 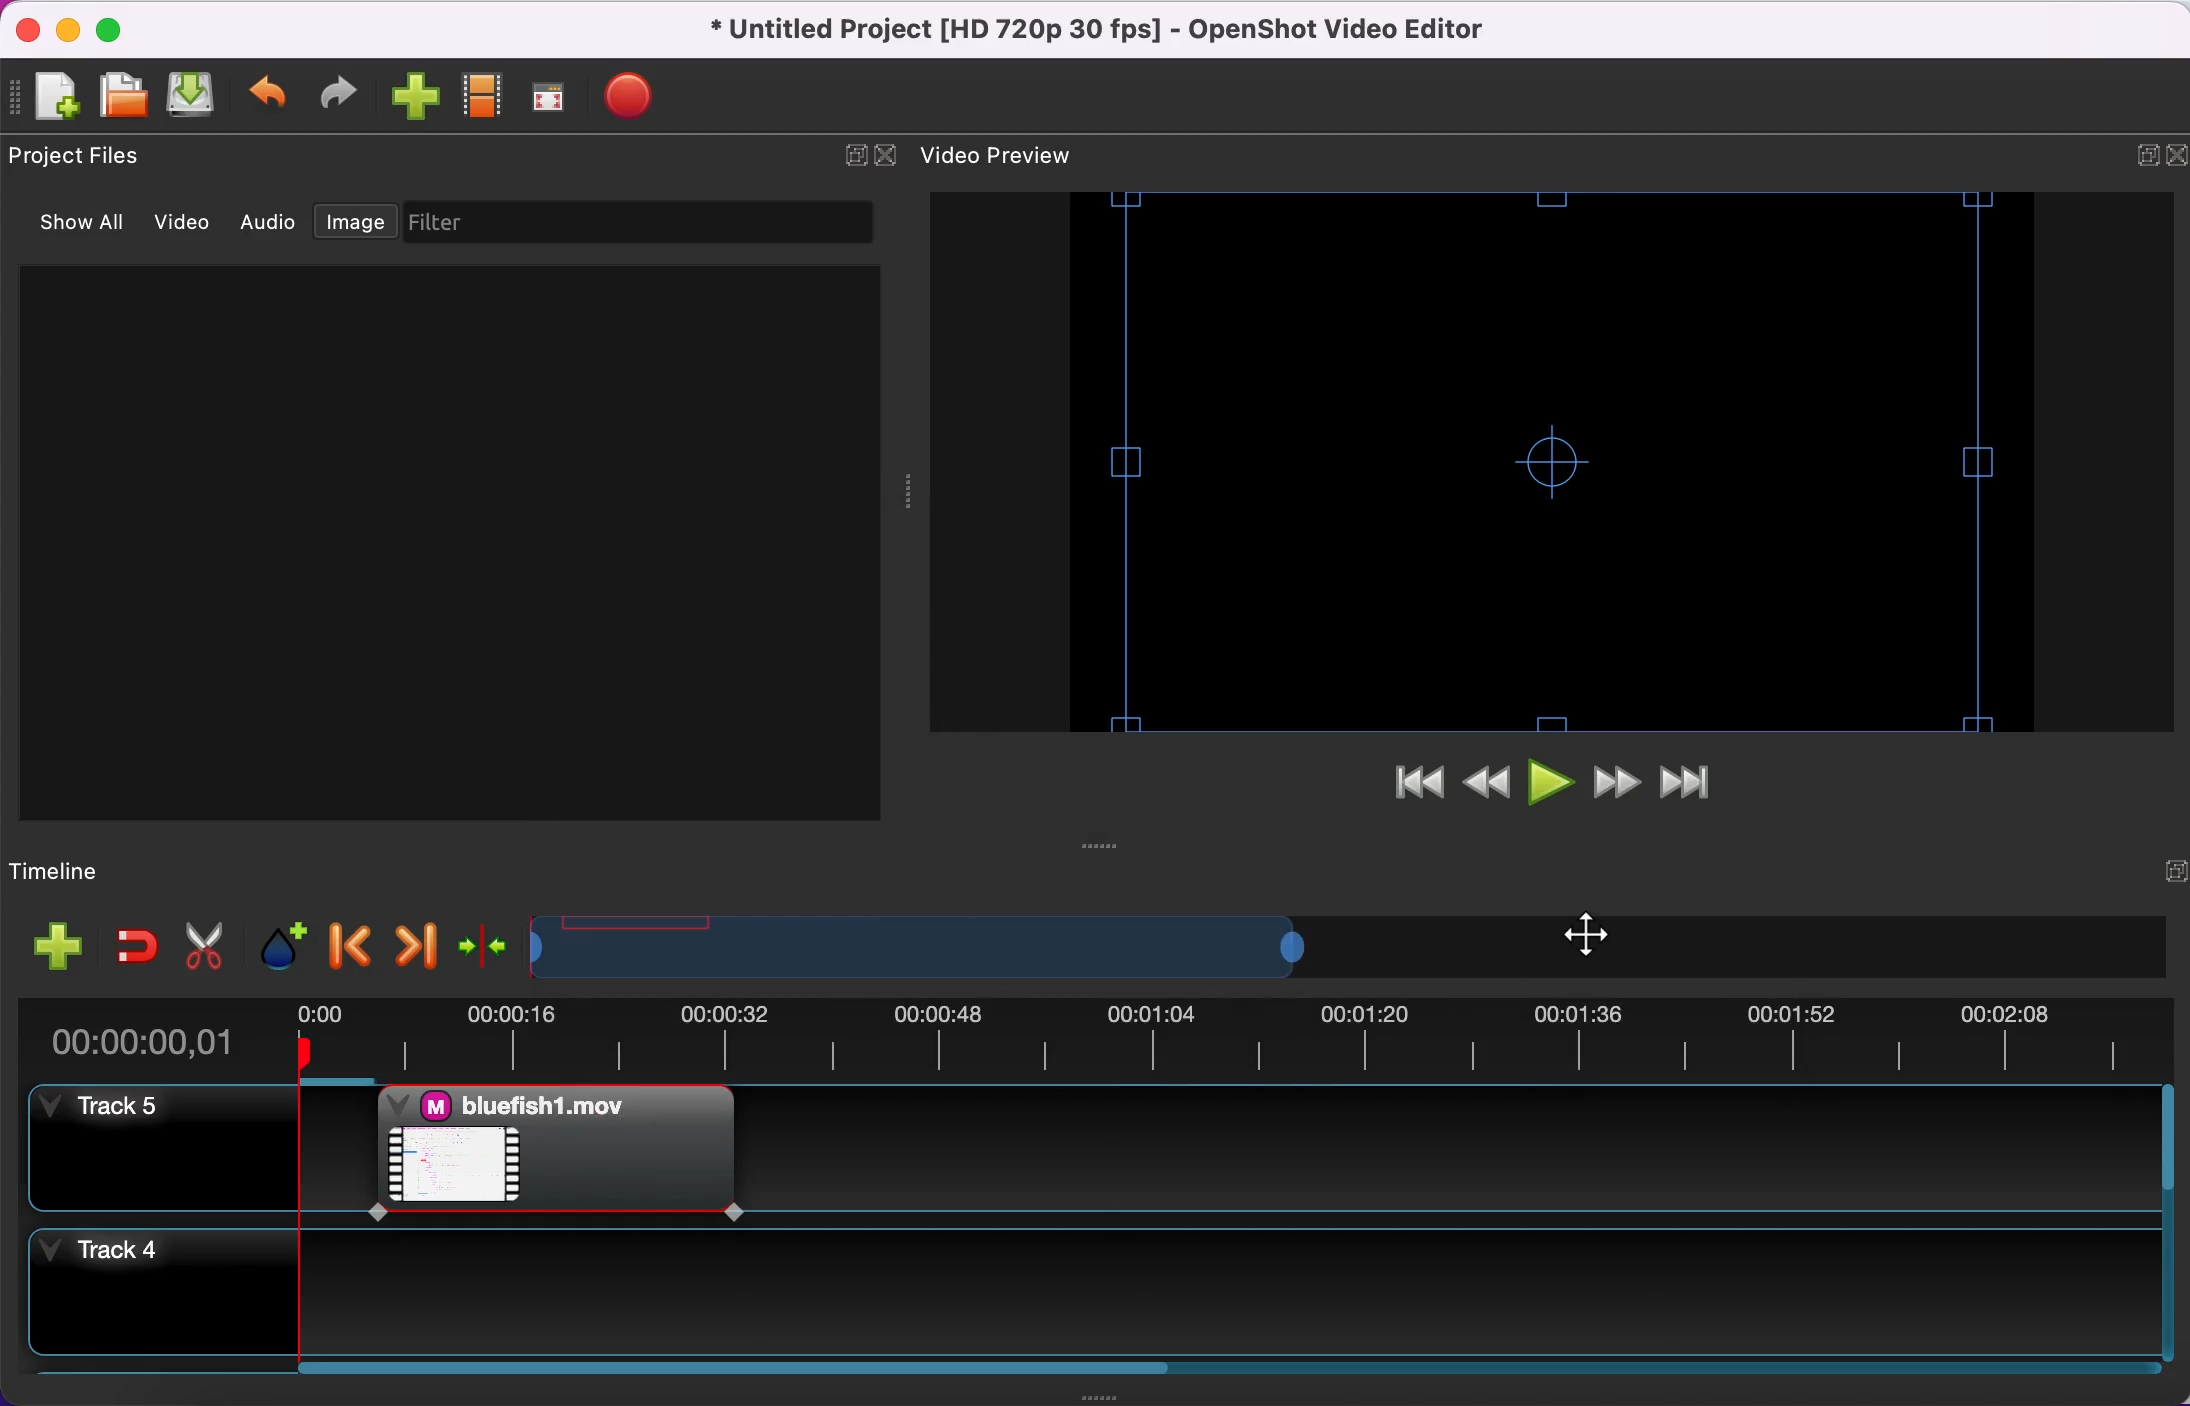 I want to click on export video, so click(x=639, y=97).